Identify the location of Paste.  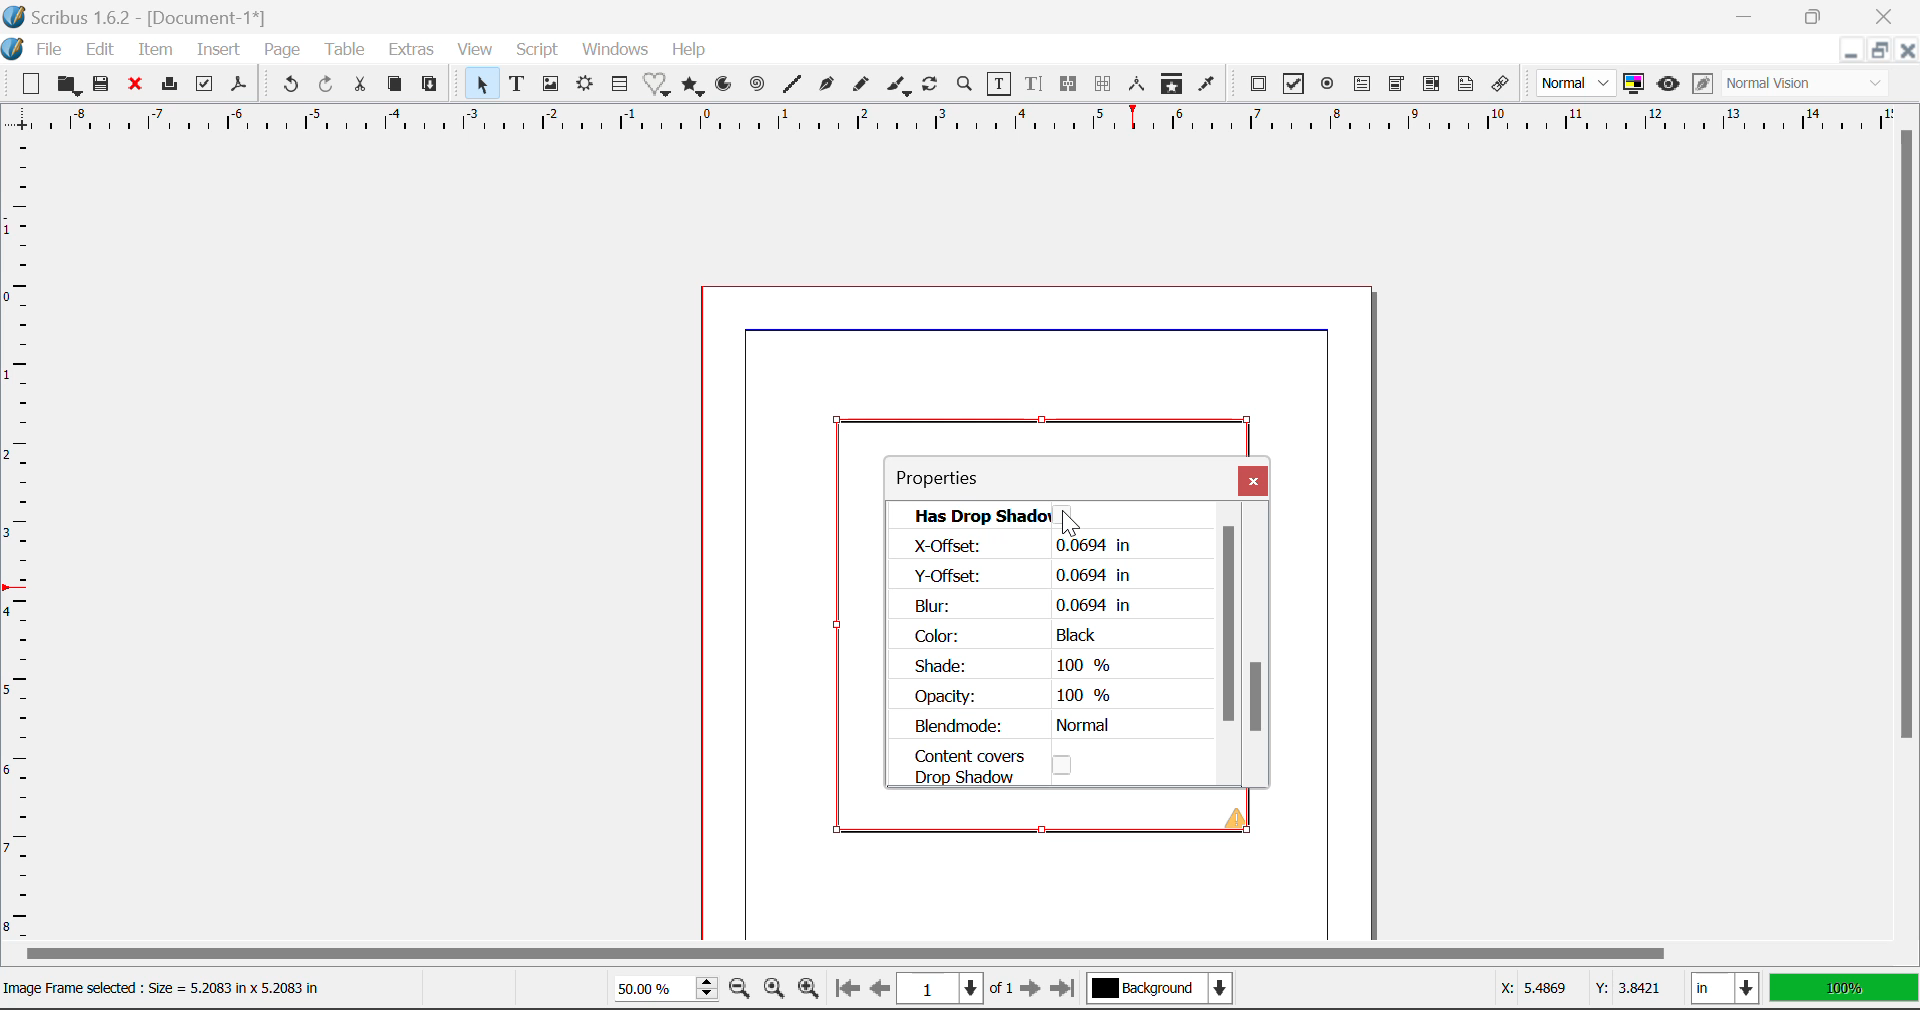
(433, 88).